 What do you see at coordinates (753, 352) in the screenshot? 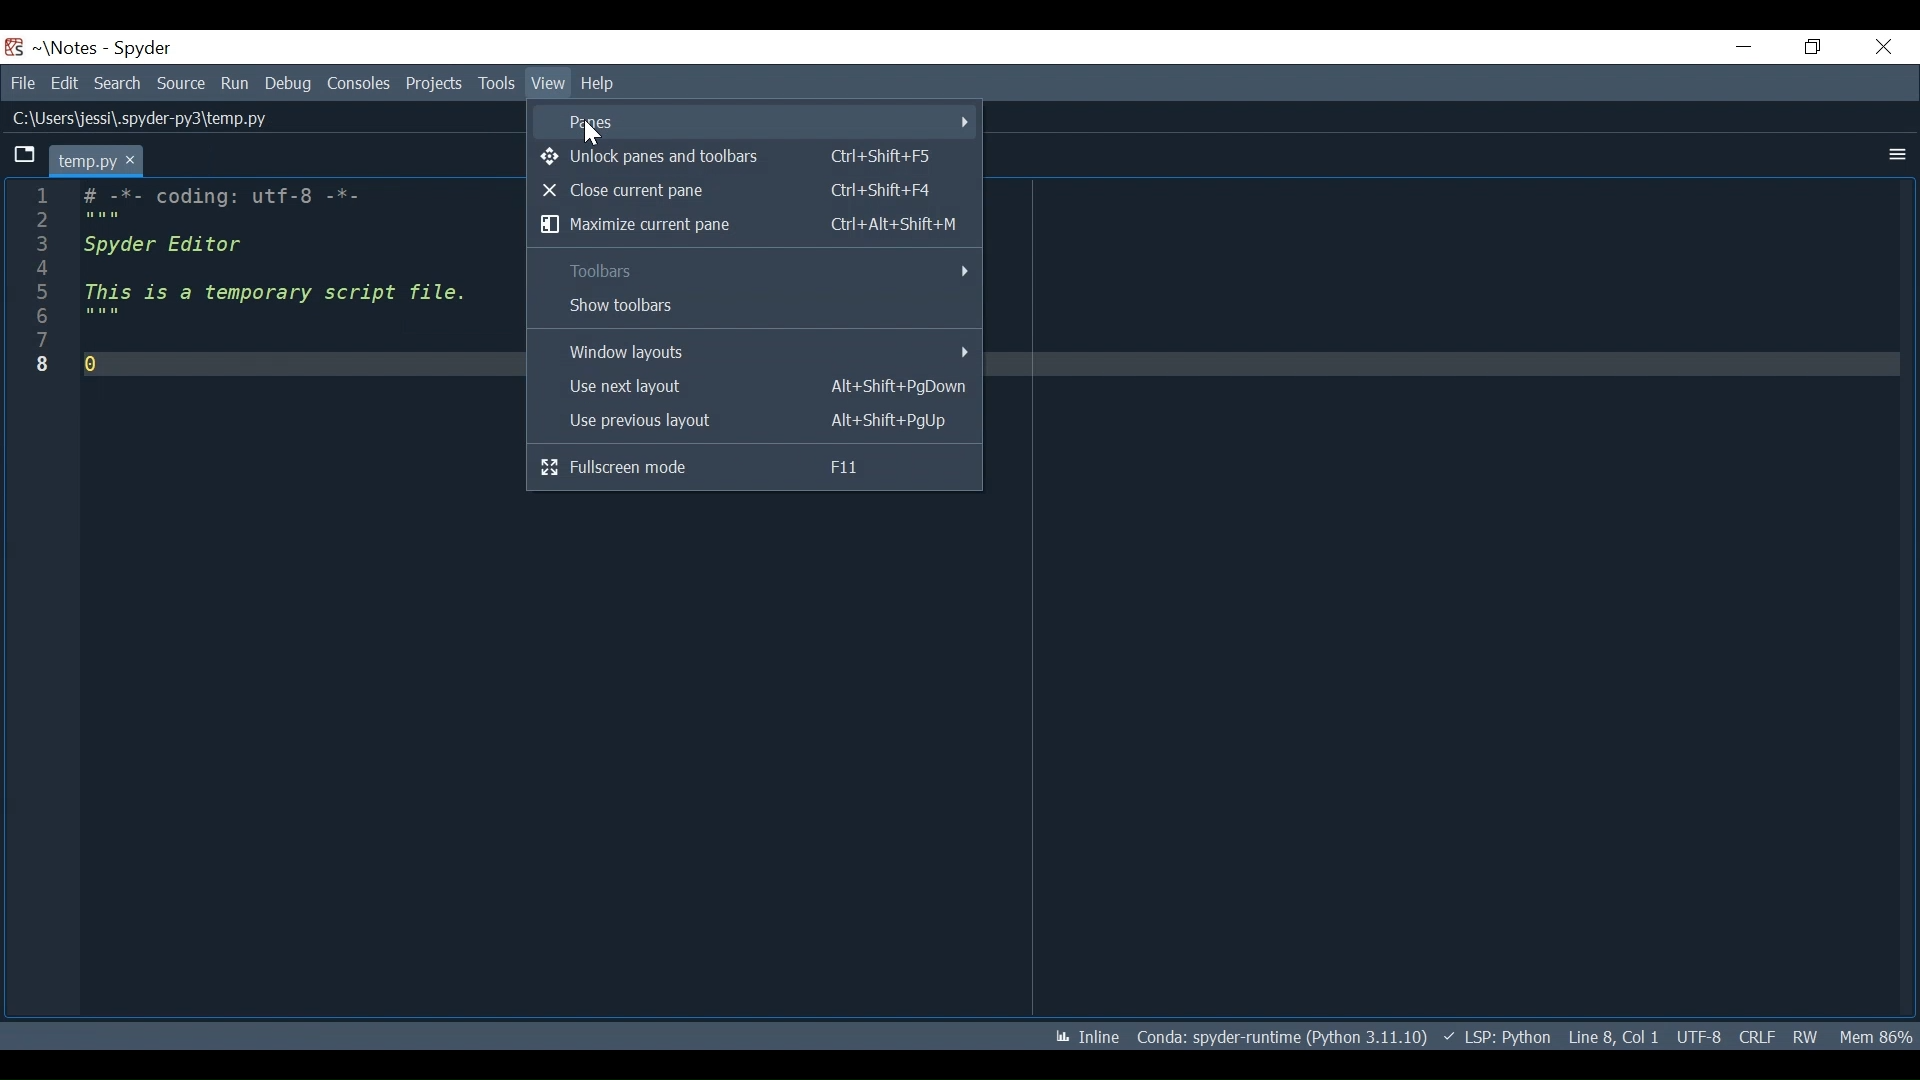
I see `Windows layout` at bounding box center [753, 352].